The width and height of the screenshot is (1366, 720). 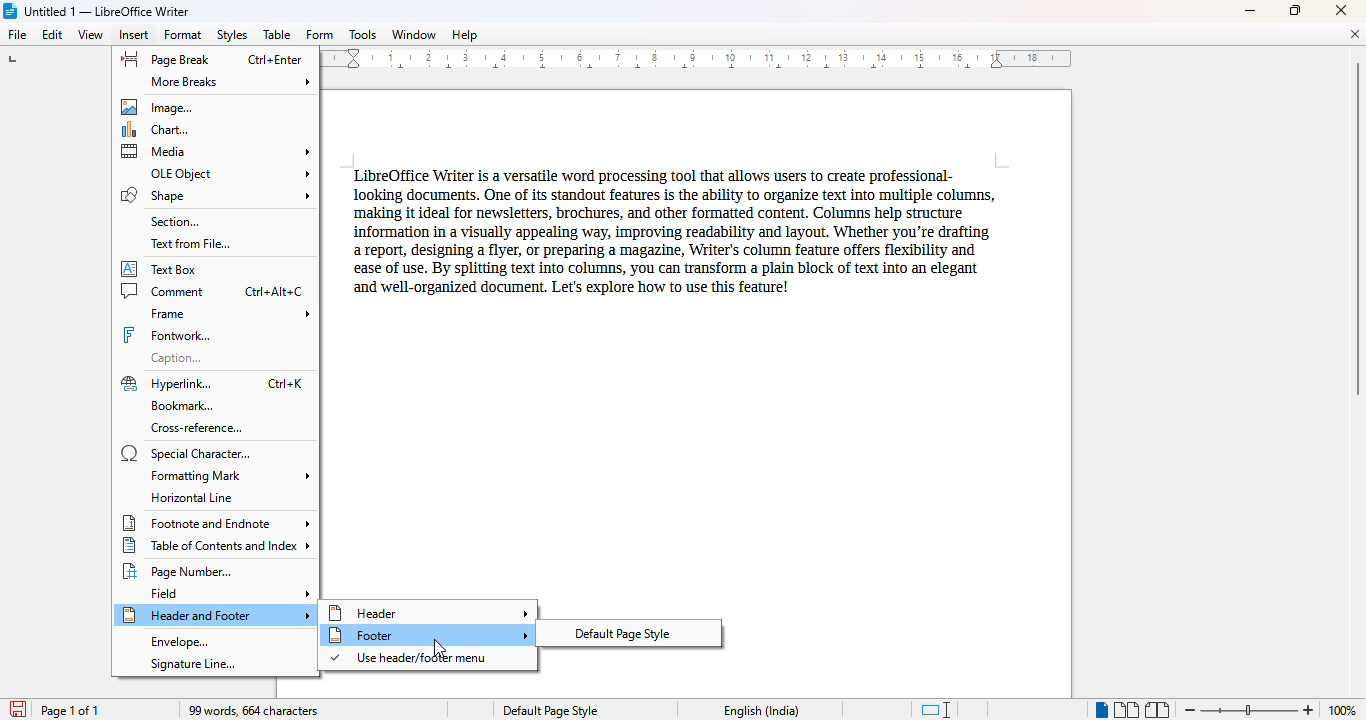 What do you see at coordinates (215, 195) in the screenshot?
I see `shape` at bounding box center [215, 195].